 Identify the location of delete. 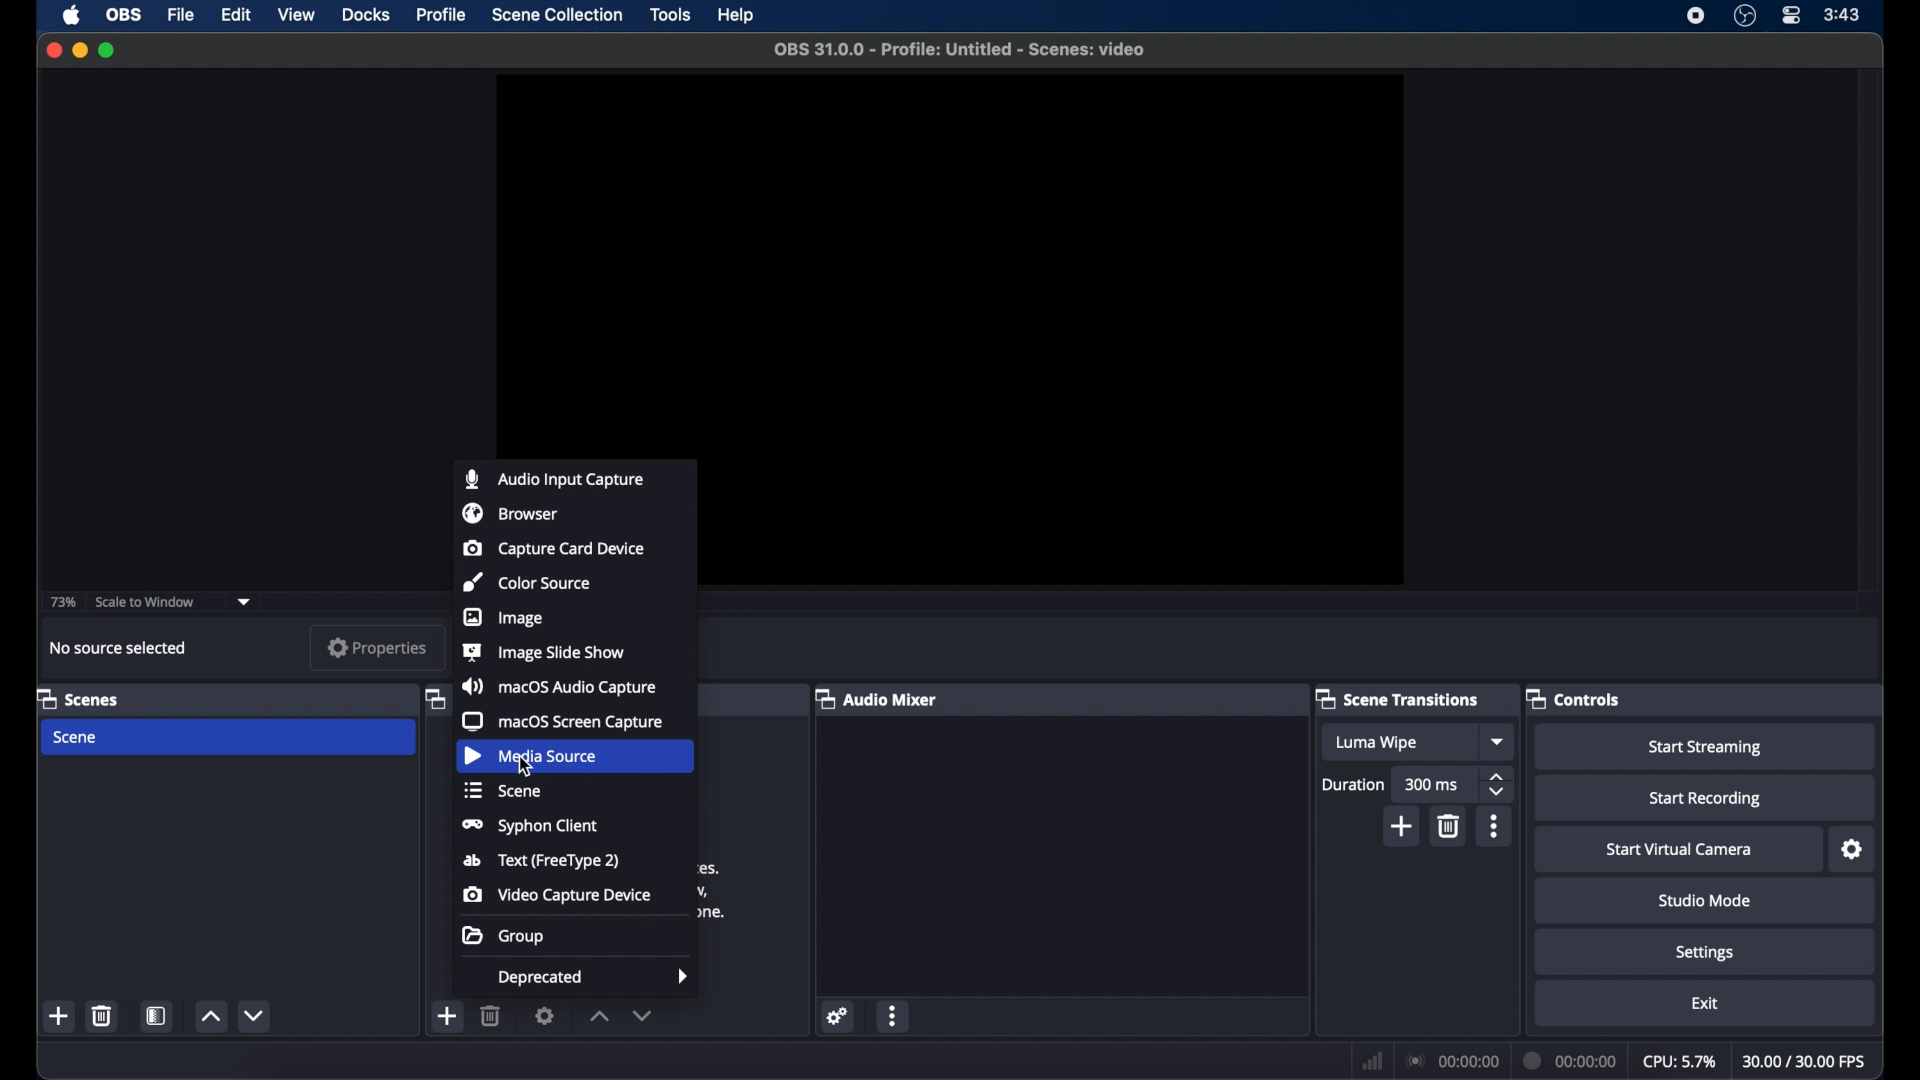
(492, 1015).